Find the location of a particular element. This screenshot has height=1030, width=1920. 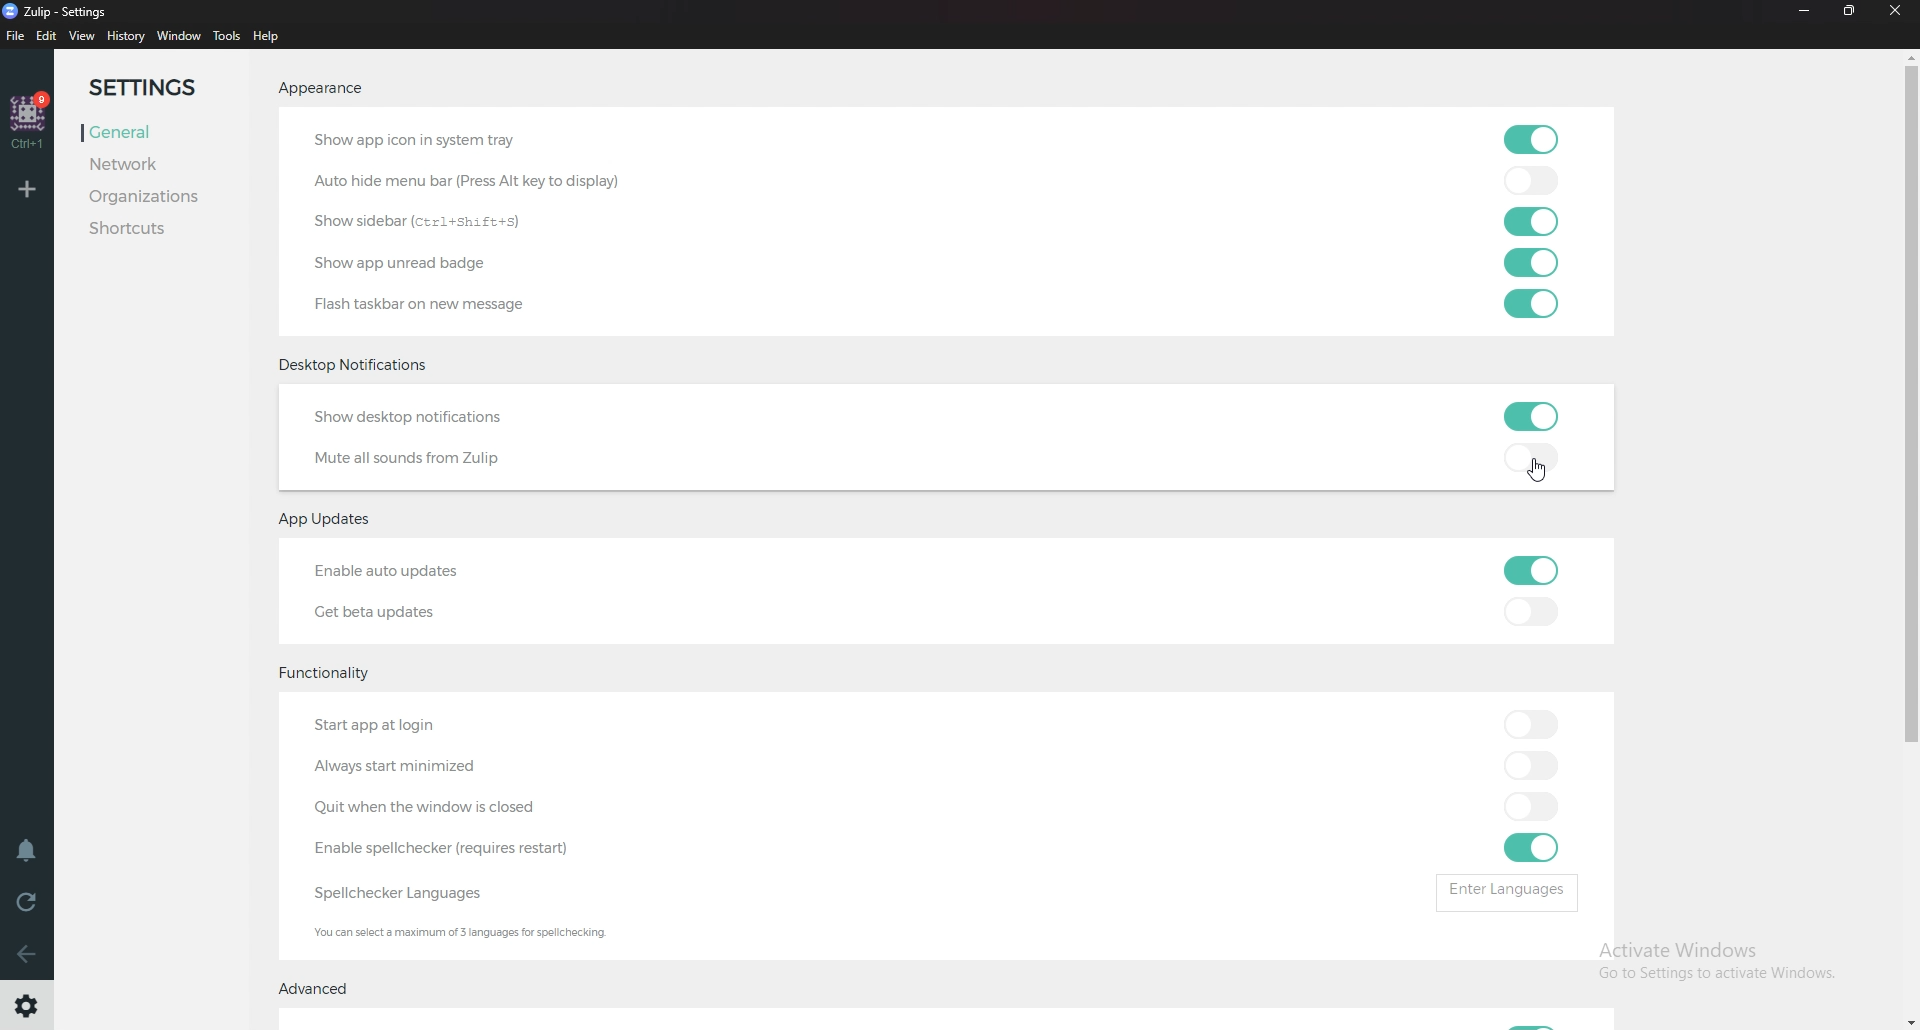

Organizations is located at coordinates (155, 197).